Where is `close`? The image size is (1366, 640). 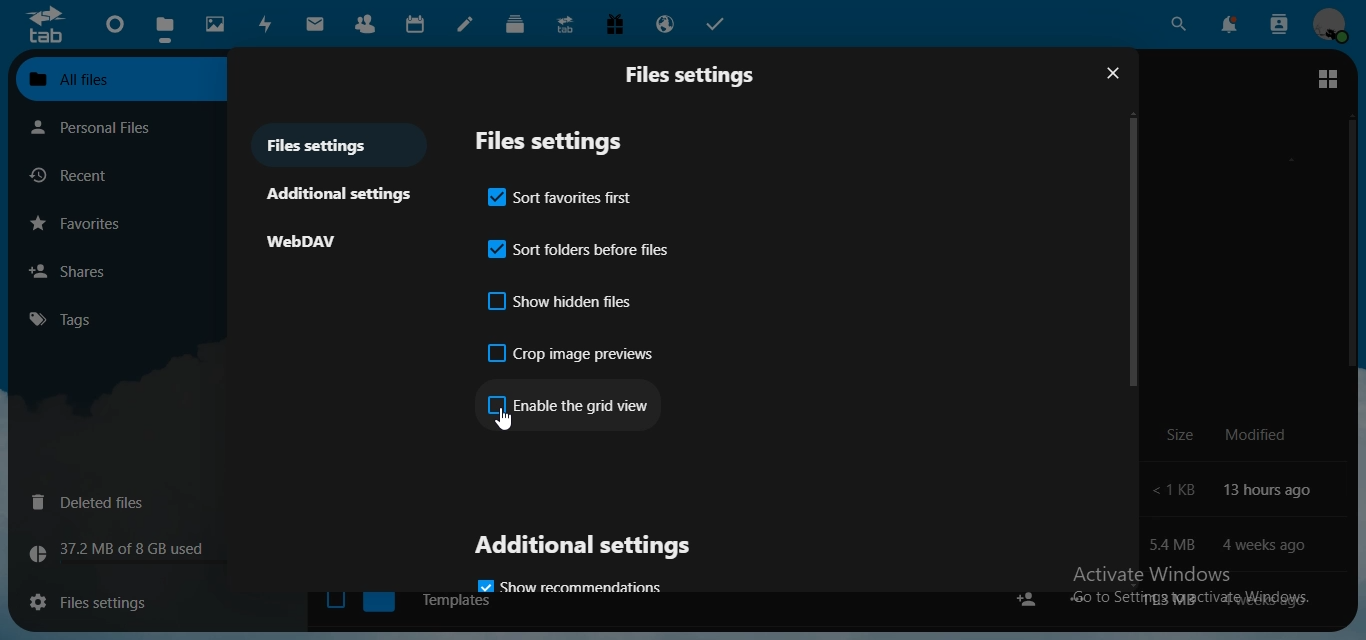 close is located at coordinates (1113, 75).